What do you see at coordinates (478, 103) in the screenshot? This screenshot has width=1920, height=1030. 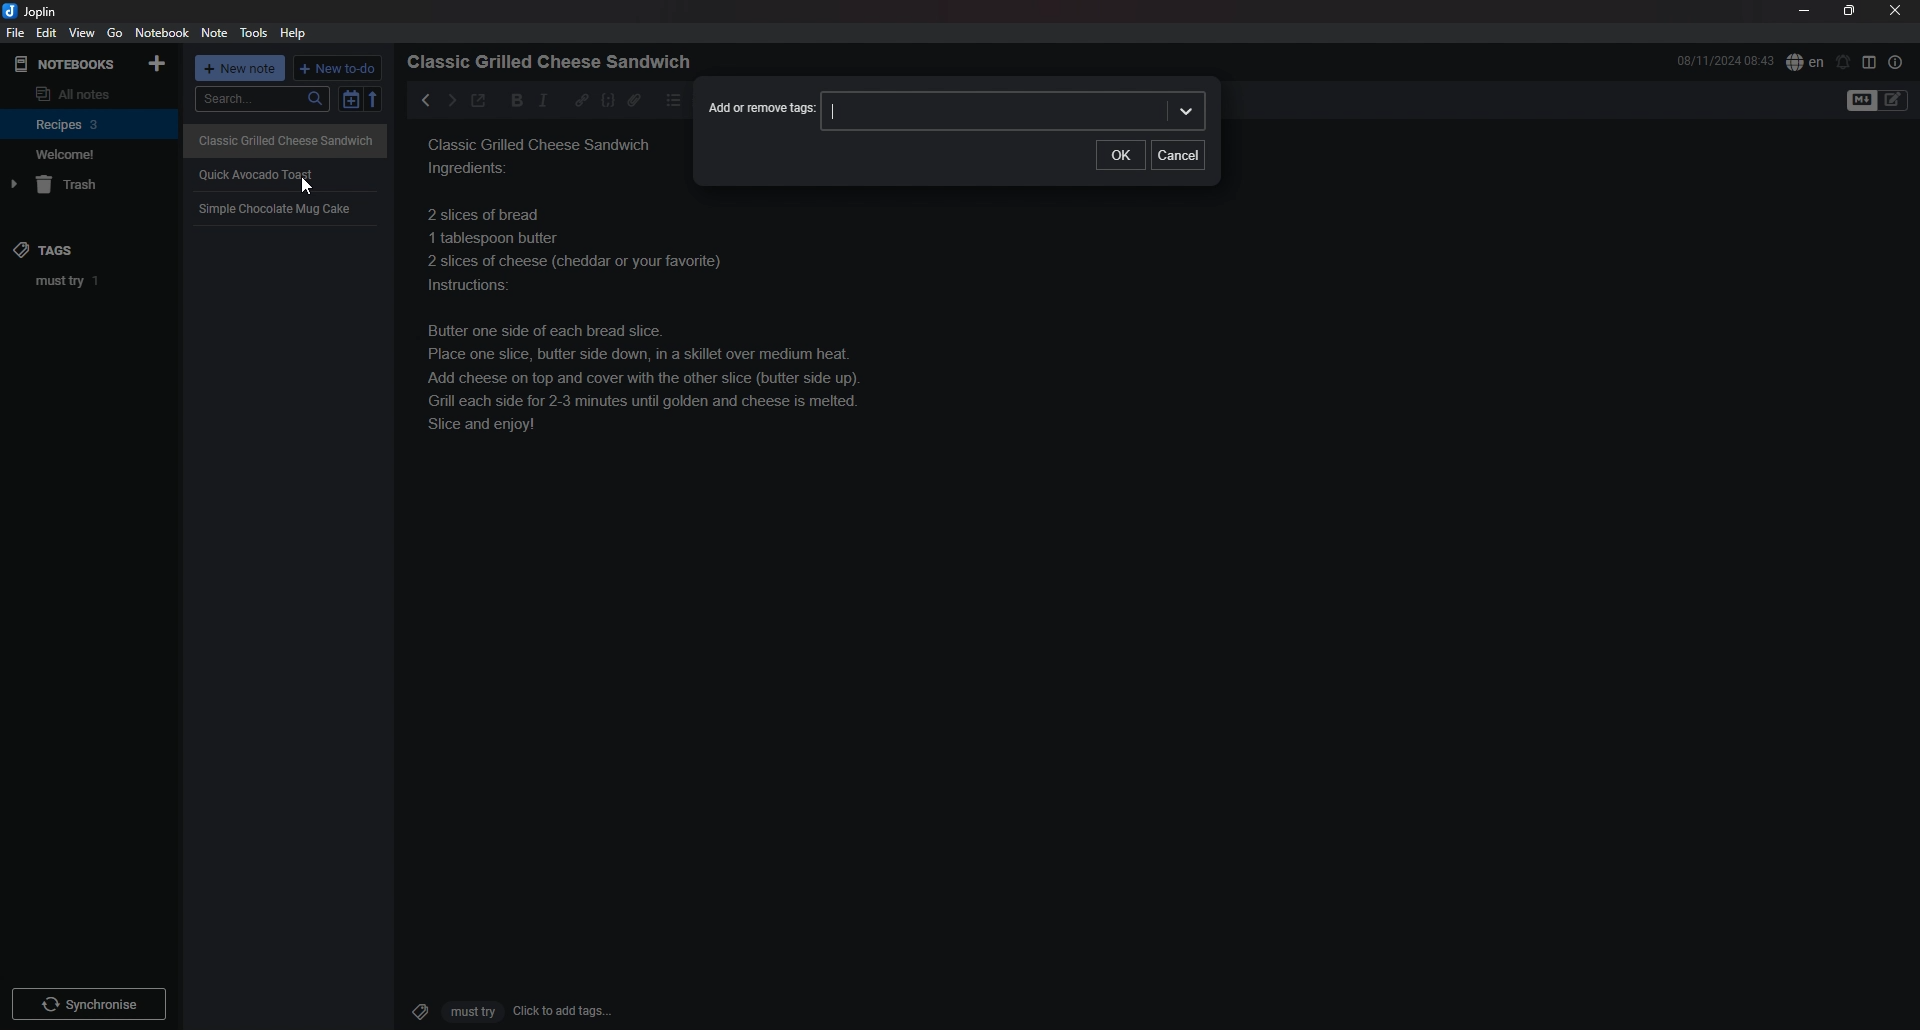 I see `toggle external editor` at bounding box center [478, 103].